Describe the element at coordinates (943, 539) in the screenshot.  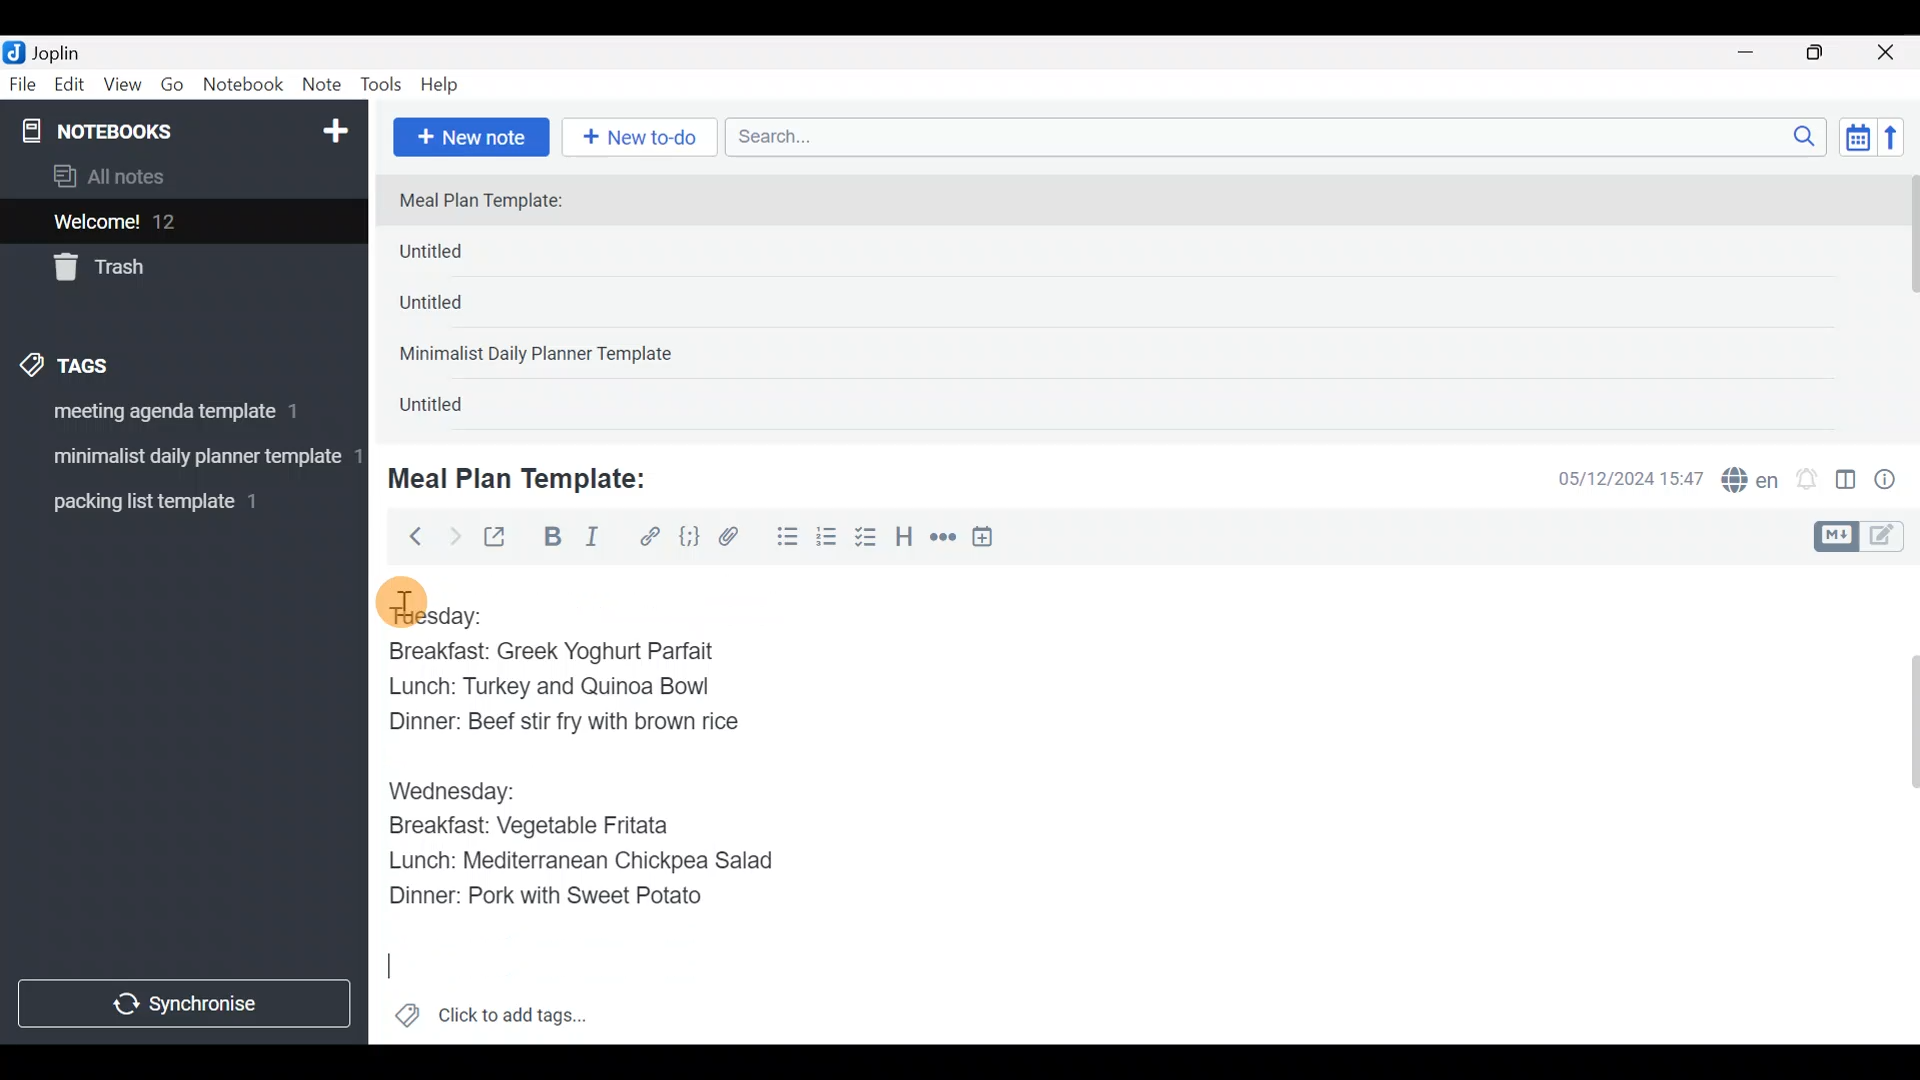
I see `Horizontal rule` at that location.